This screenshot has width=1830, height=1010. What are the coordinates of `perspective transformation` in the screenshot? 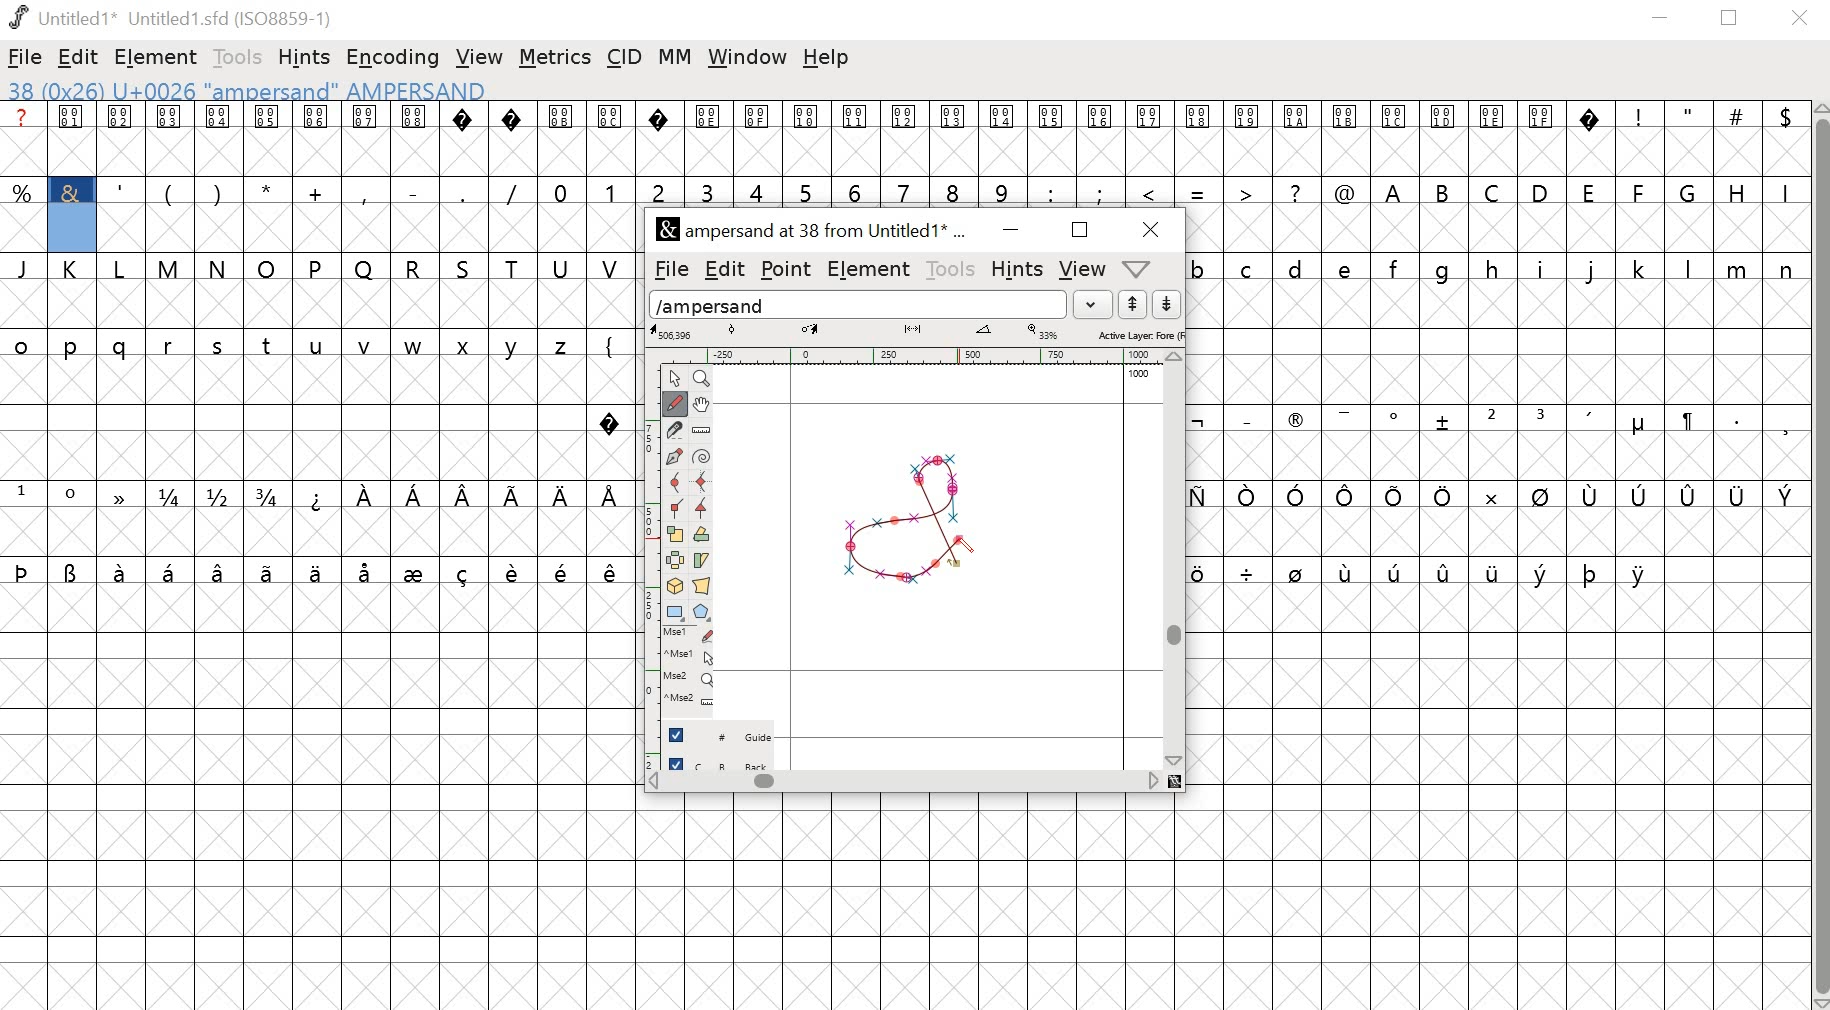 It's located at (704, 586).